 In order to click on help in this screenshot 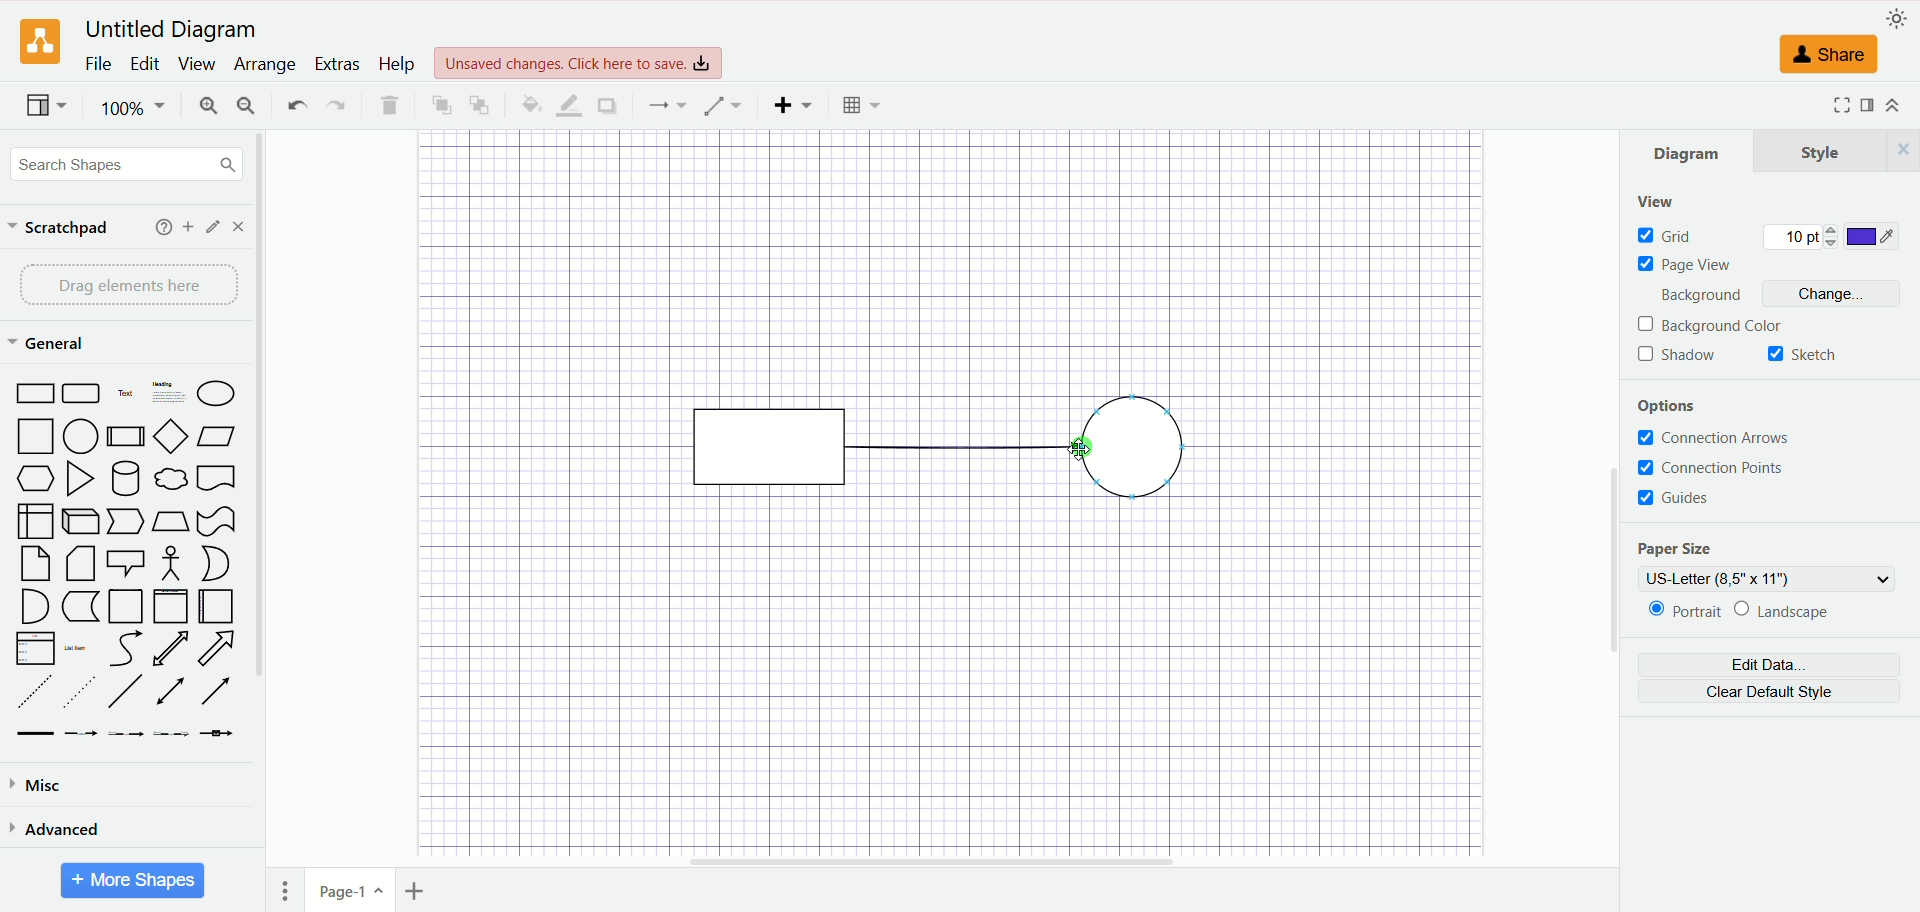, I will do `click(397, 65)`.